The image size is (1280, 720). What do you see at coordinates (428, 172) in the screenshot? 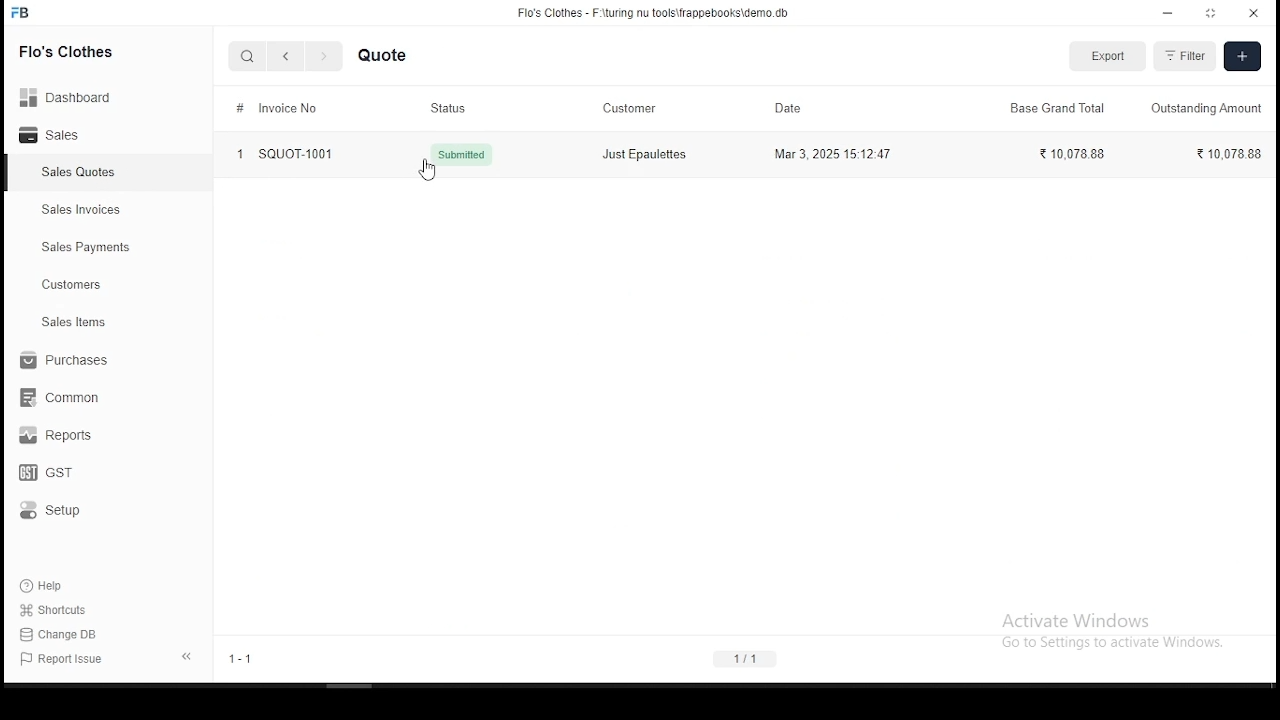
I see `cursor` at bounding box center [428, 172].